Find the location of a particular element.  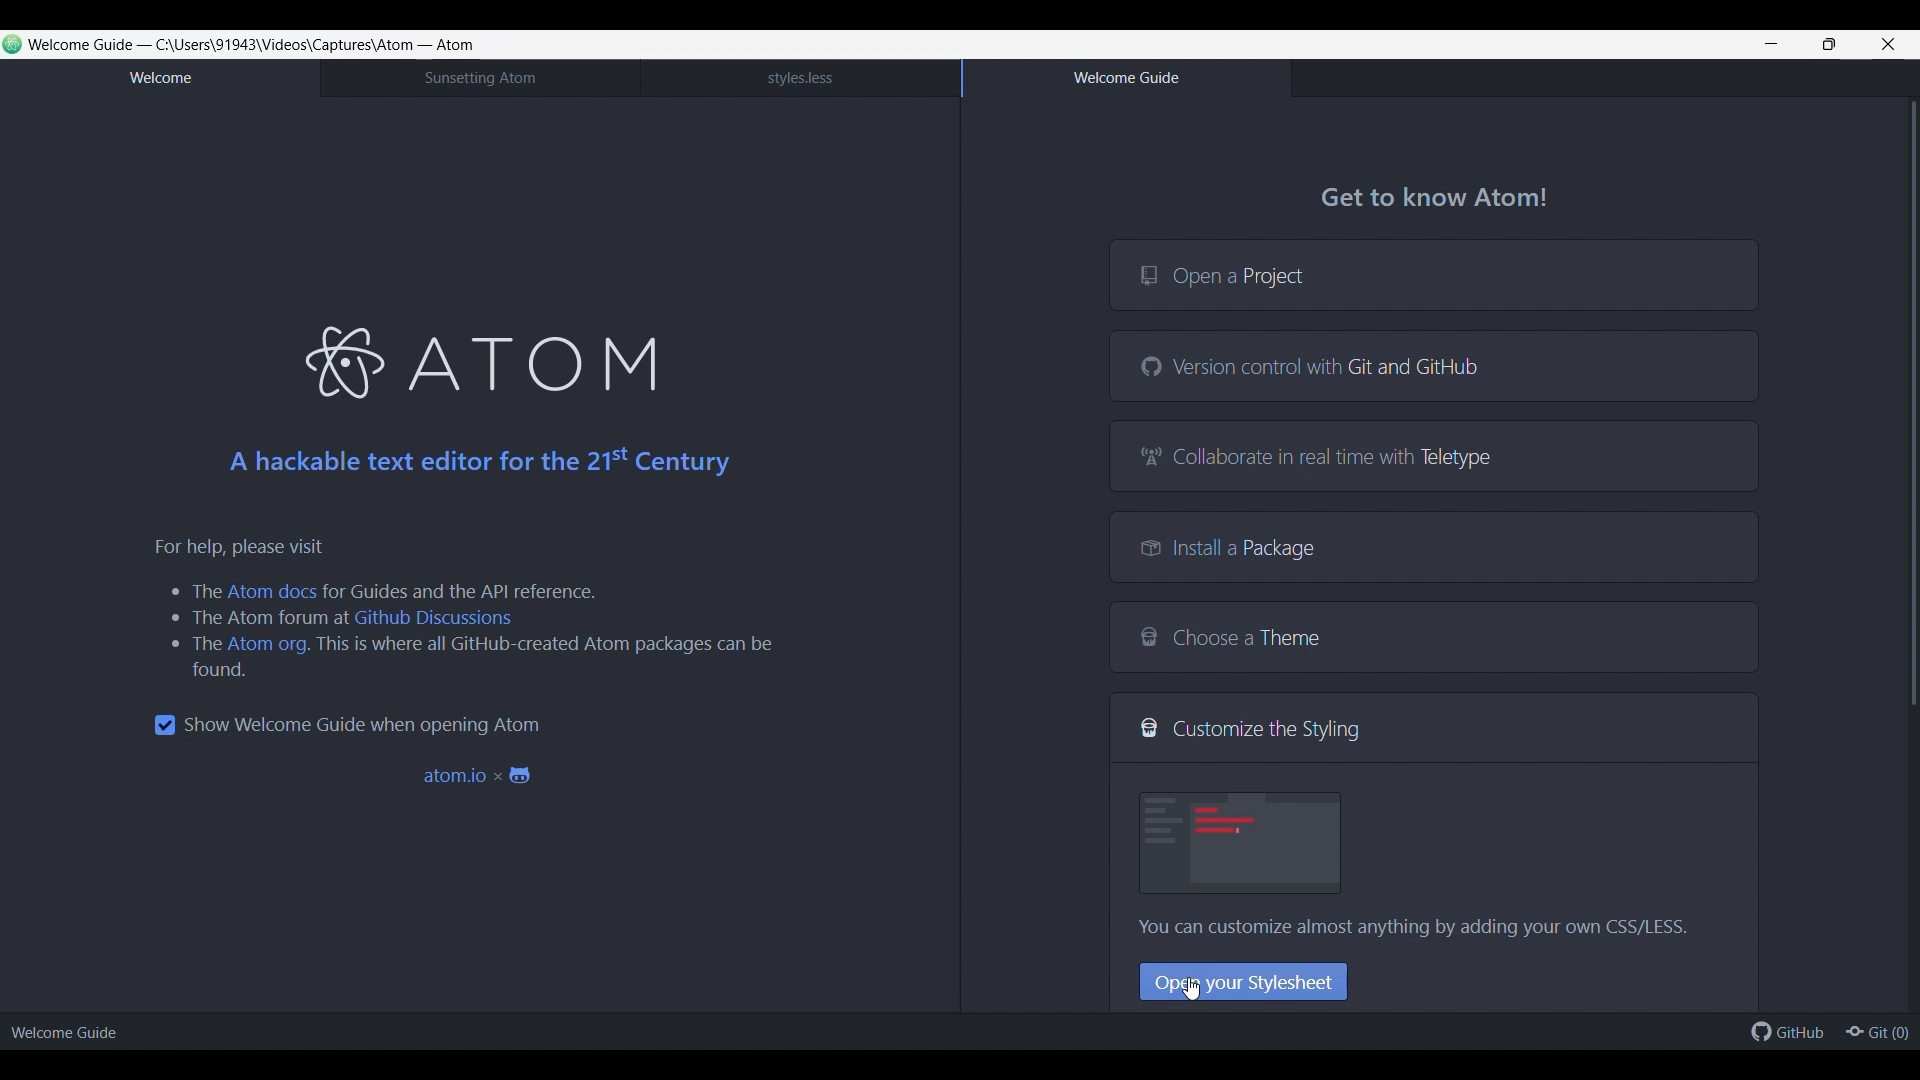

for Guides and the API reference. is located at coordinates (465, 589).